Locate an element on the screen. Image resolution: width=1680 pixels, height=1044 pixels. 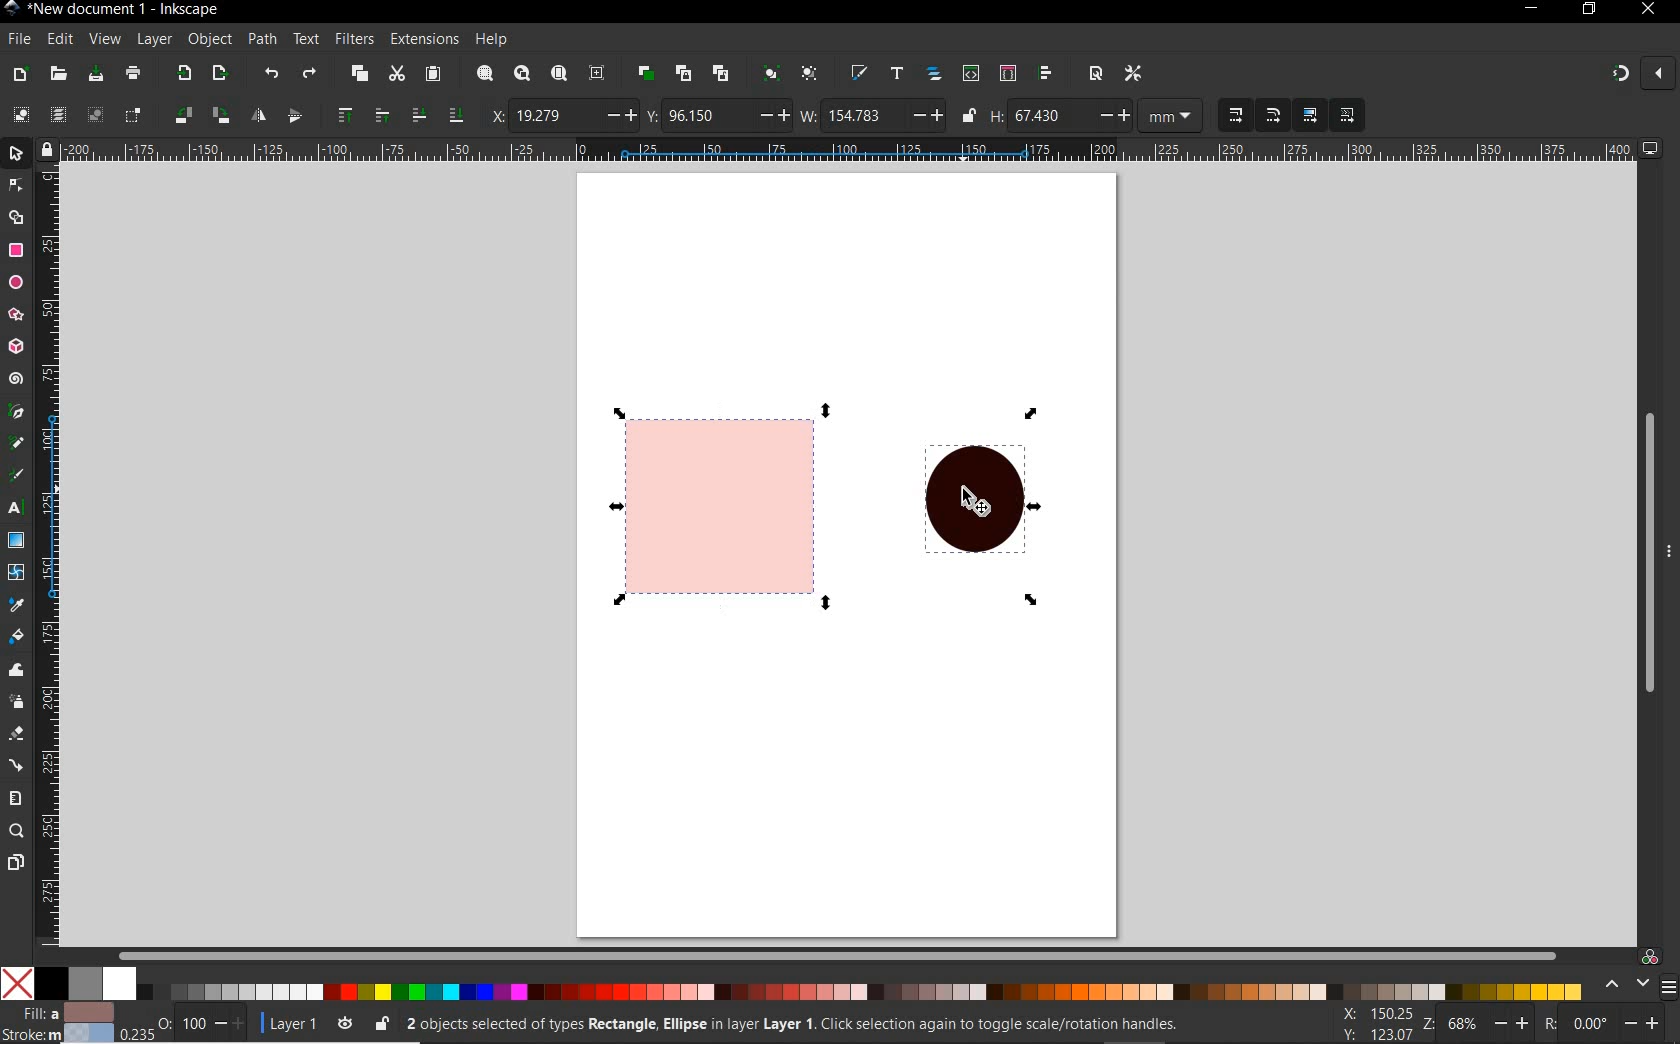
undo is located at coordinates (273, 76).